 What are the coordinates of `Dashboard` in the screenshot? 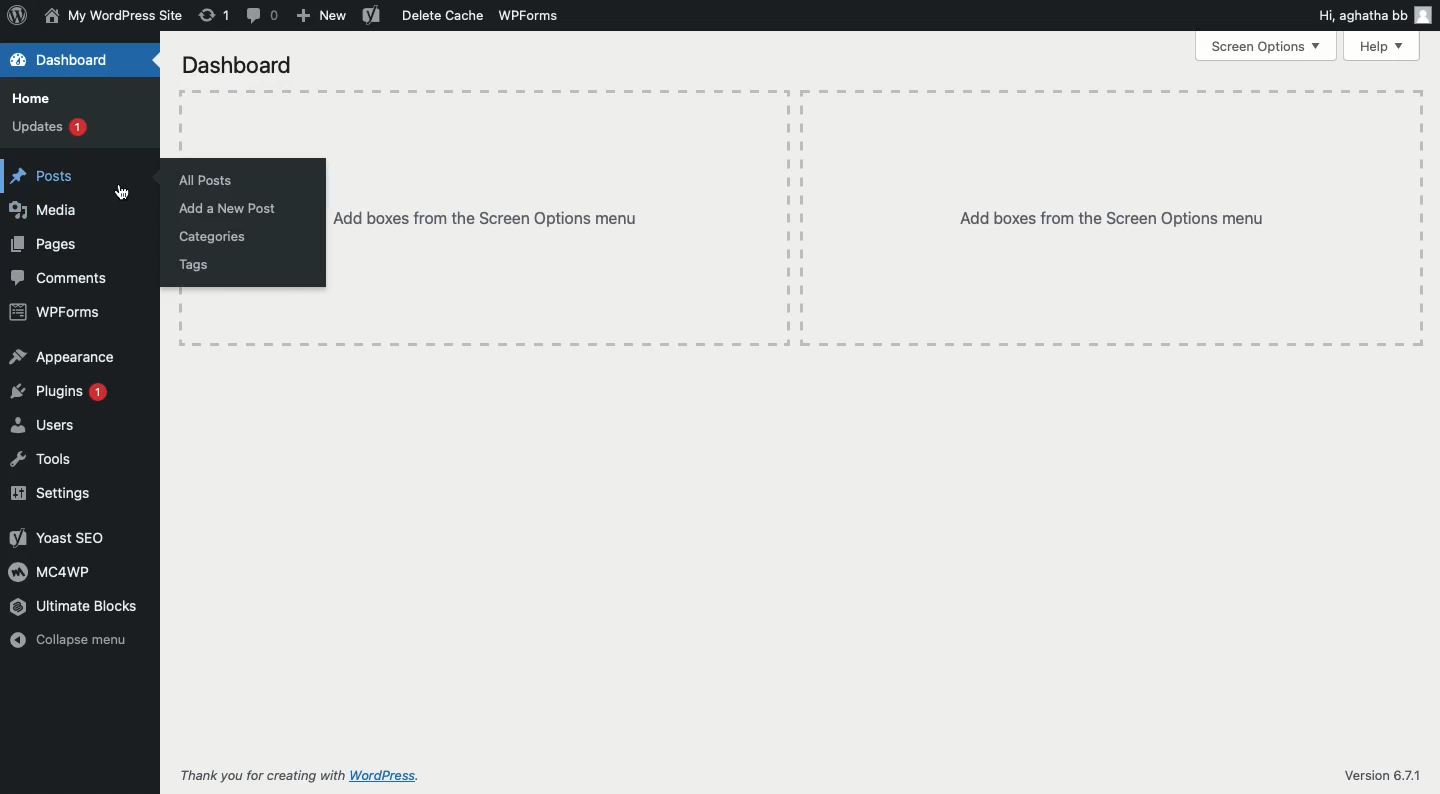 It's located at (67, 61).